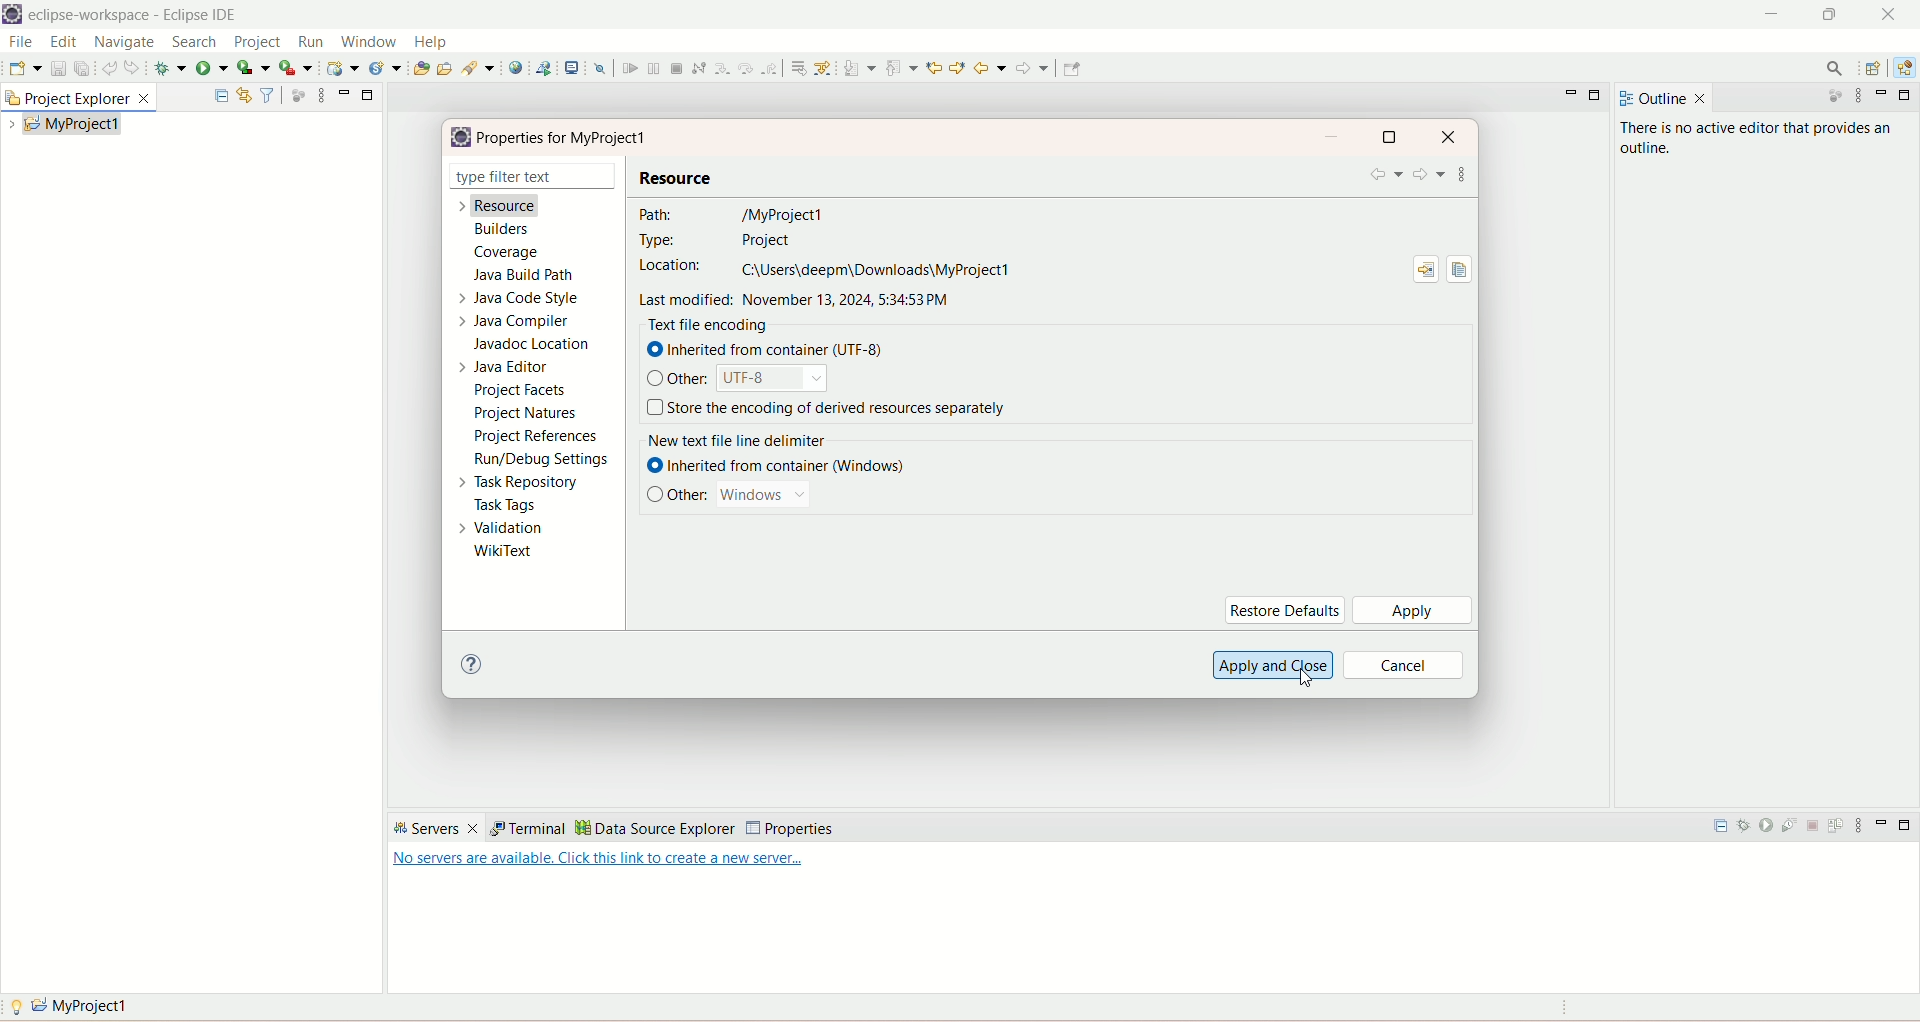 The image size is (1920, 1022). What do you see at coordinates (498, 368) in the screenshot?
I see `java editor` at bounding box center [498, 368].